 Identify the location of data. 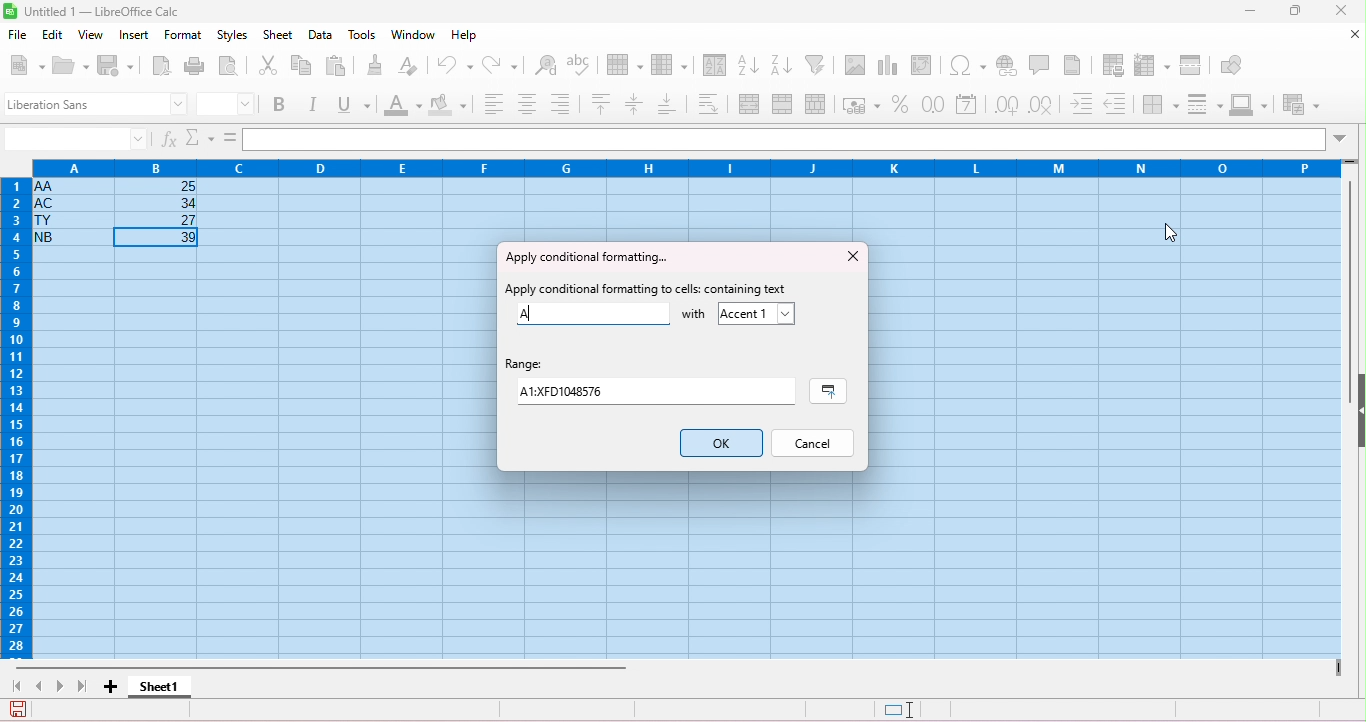
(320, 36).